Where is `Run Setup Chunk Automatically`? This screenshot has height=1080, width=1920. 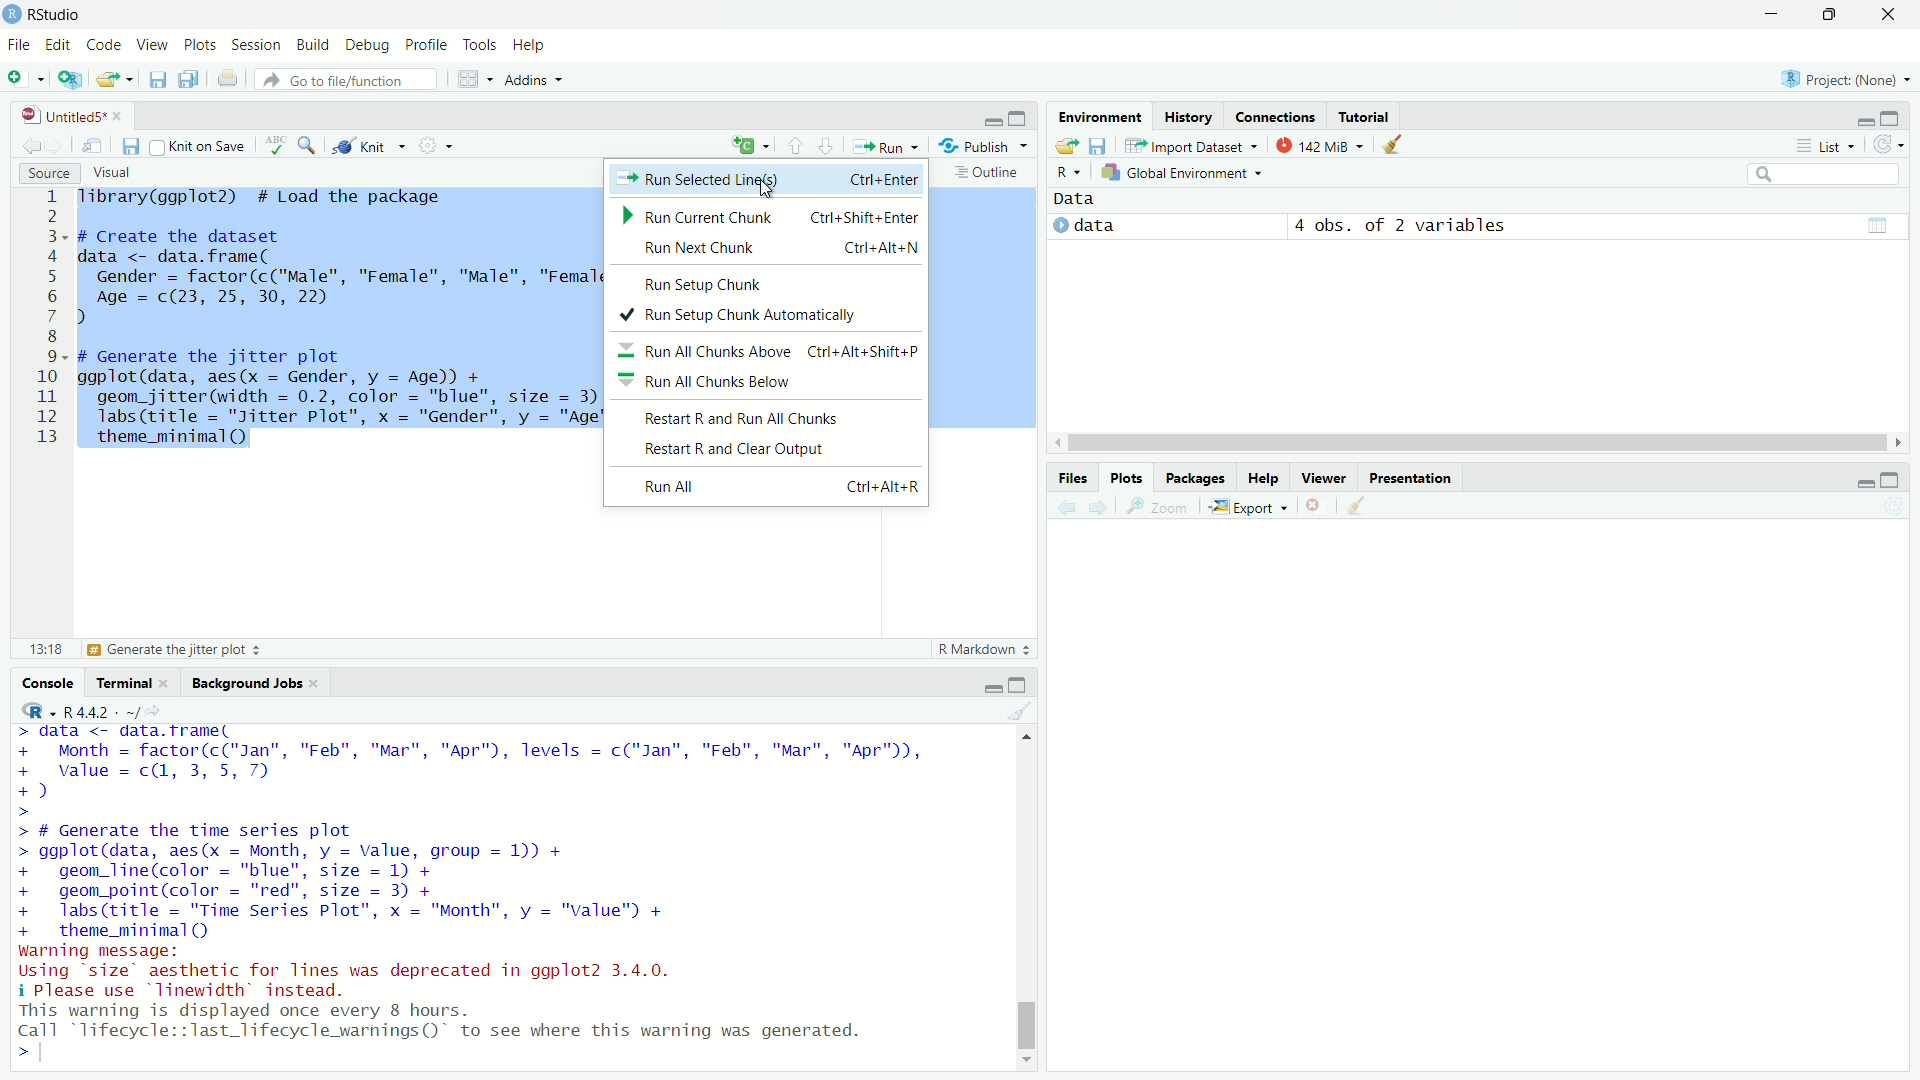 Run Setup Chunk Automatically is located at coordinates (767, 314).